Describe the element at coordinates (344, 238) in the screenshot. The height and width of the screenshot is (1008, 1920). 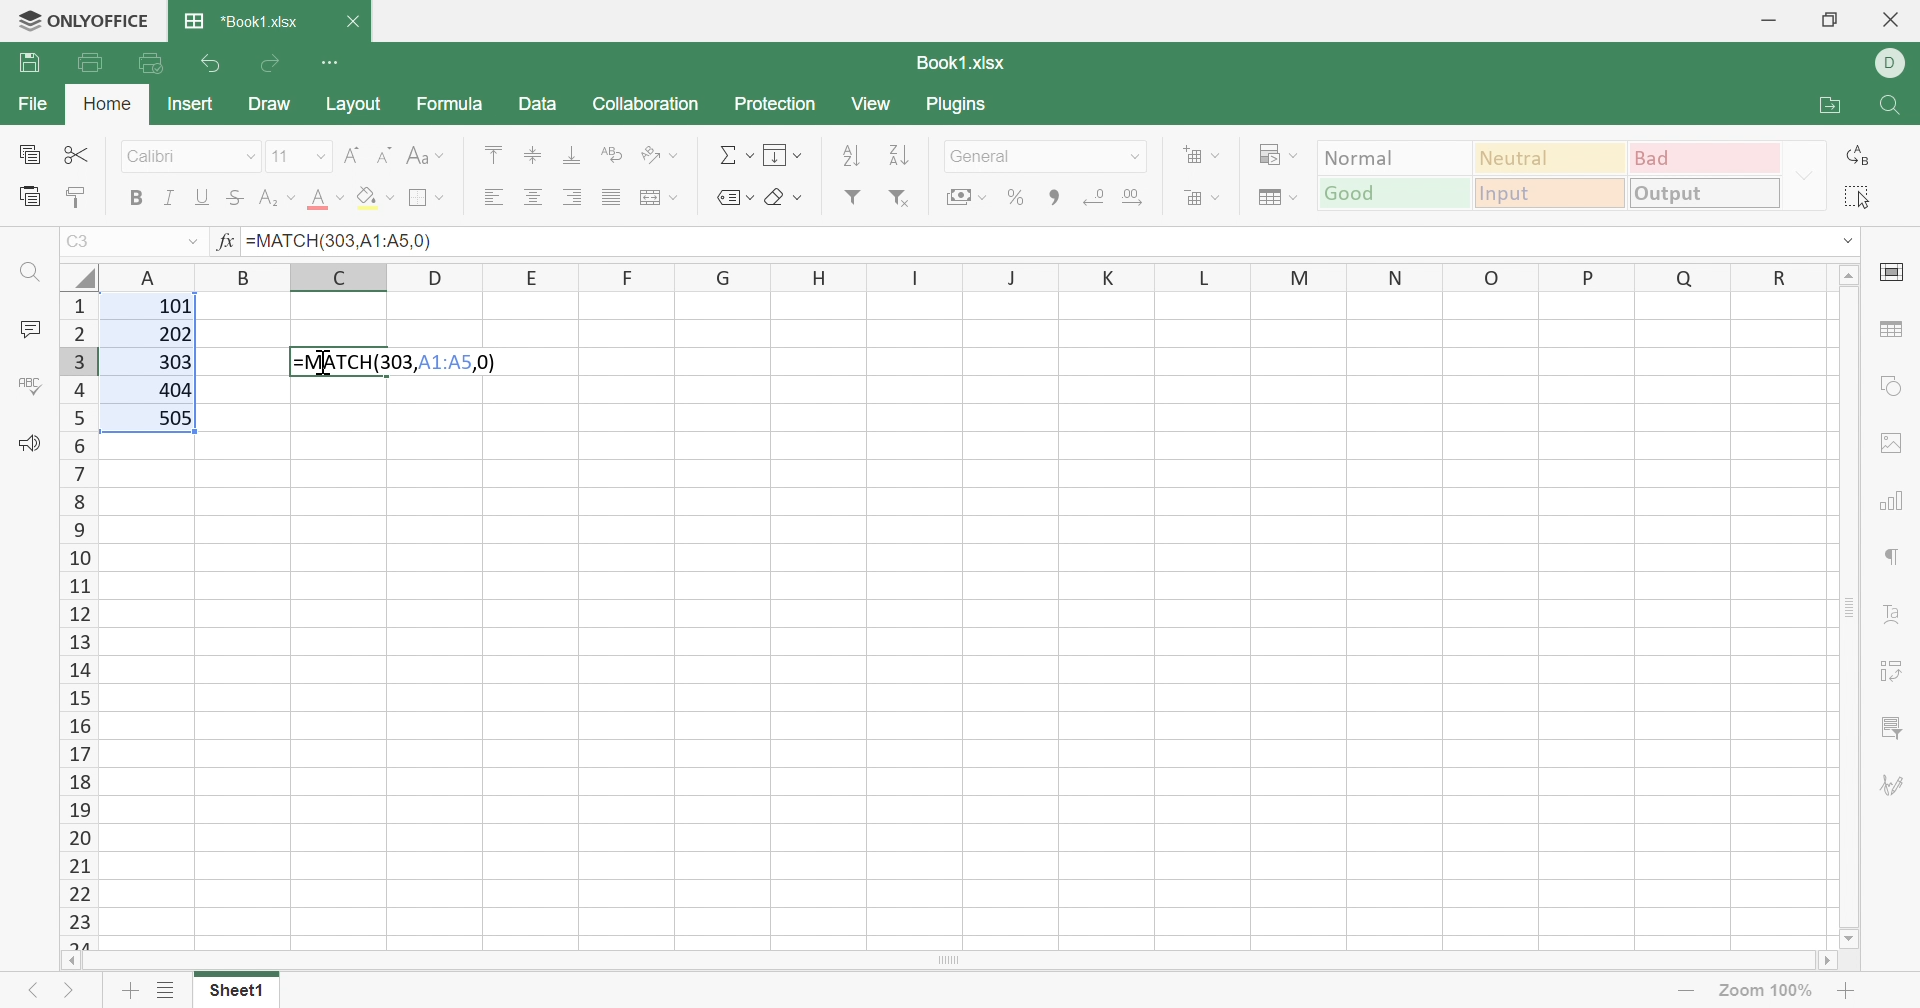
I see `=MATCH(303,A1:A5,0)` at that location.